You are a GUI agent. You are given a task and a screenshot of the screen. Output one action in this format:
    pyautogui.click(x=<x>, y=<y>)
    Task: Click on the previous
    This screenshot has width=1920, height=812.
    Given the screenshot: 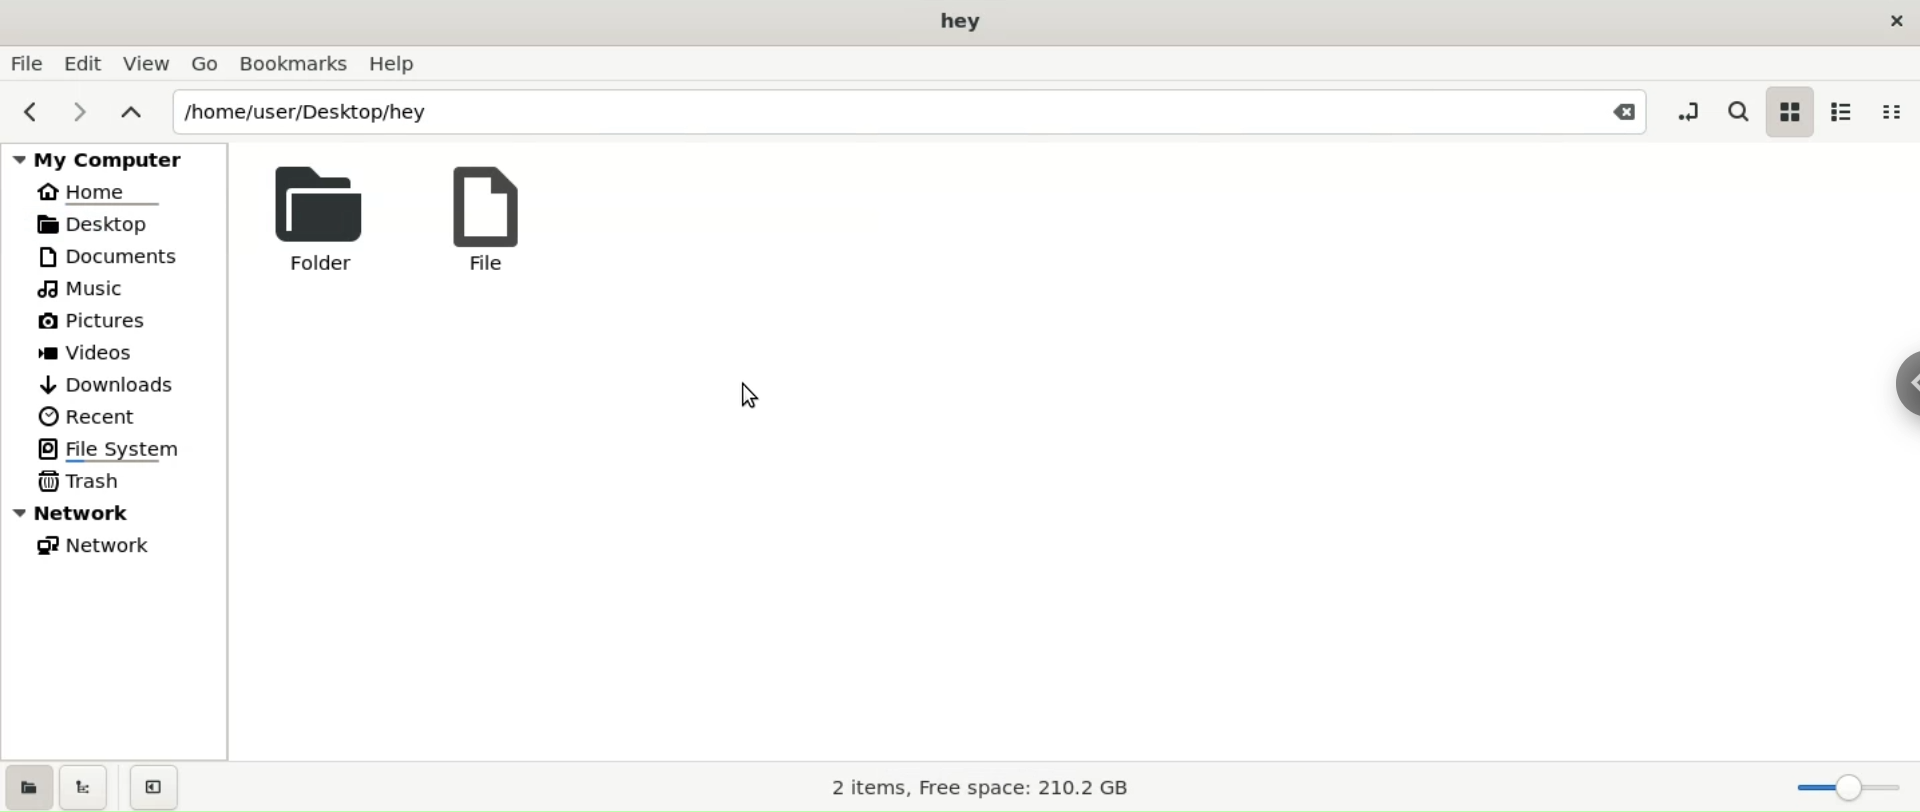 What is the action you would take?
    pyautogui.click(x=33, y=110)
    